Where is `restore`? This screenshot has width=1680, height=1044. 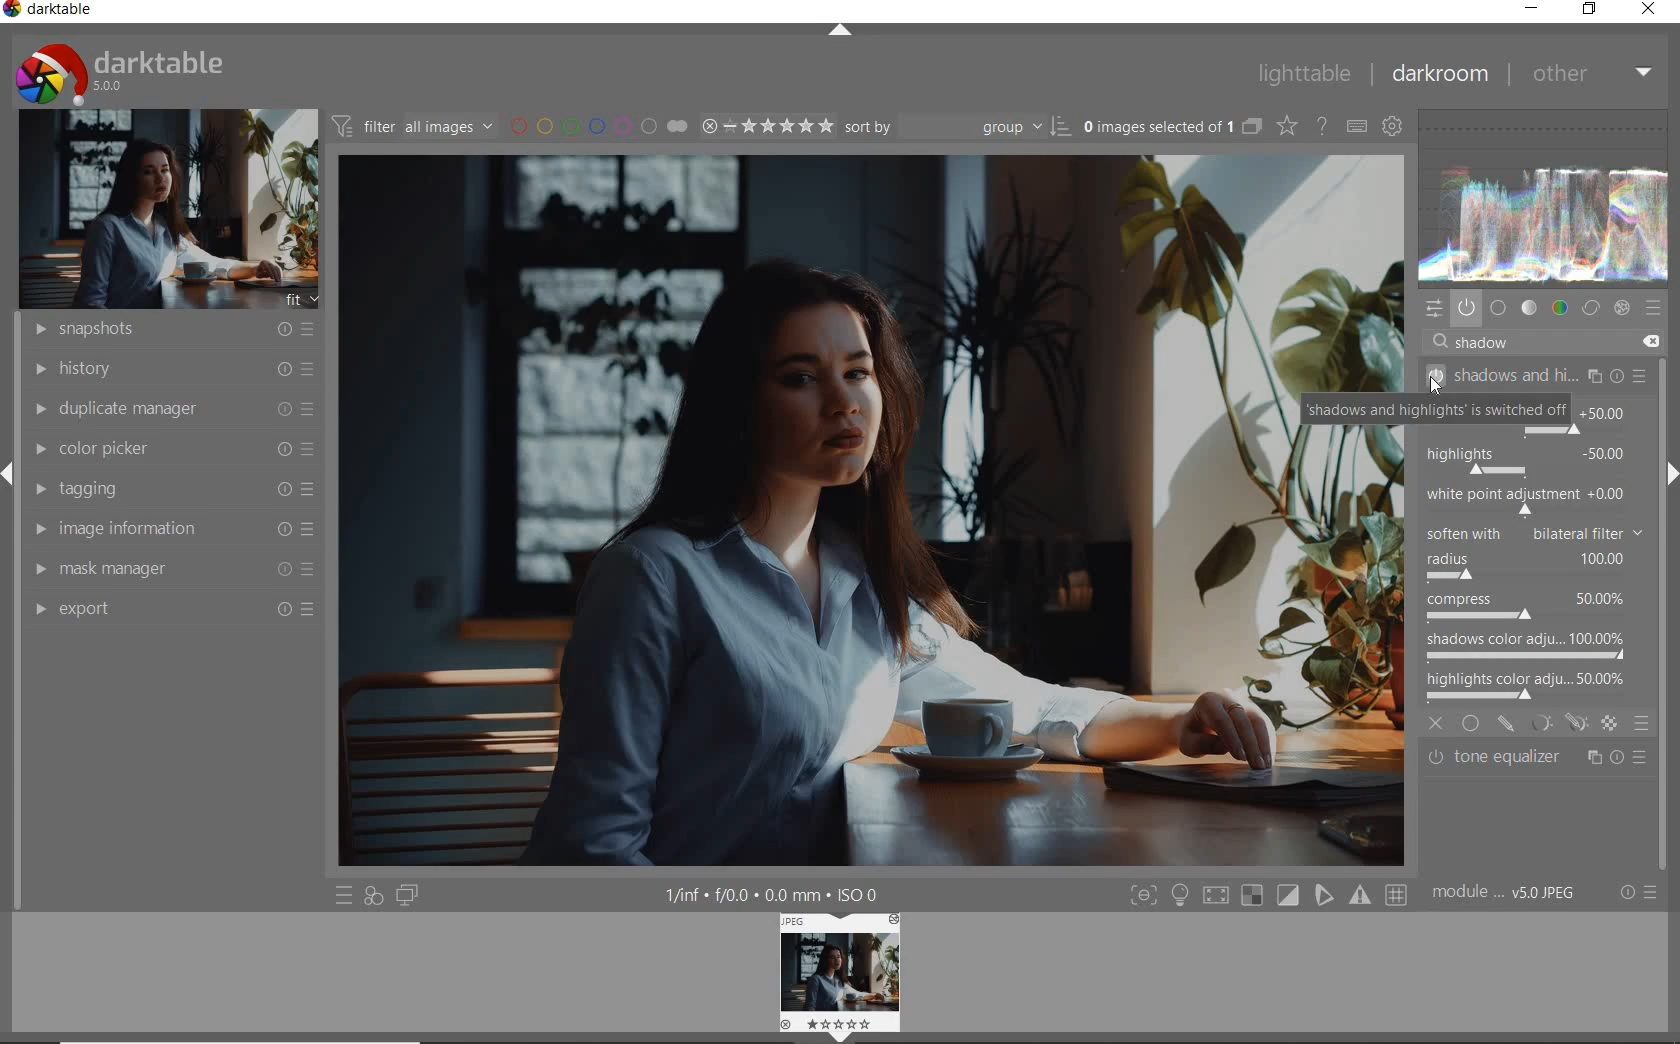
restore is located at coordinates (1592, 10).